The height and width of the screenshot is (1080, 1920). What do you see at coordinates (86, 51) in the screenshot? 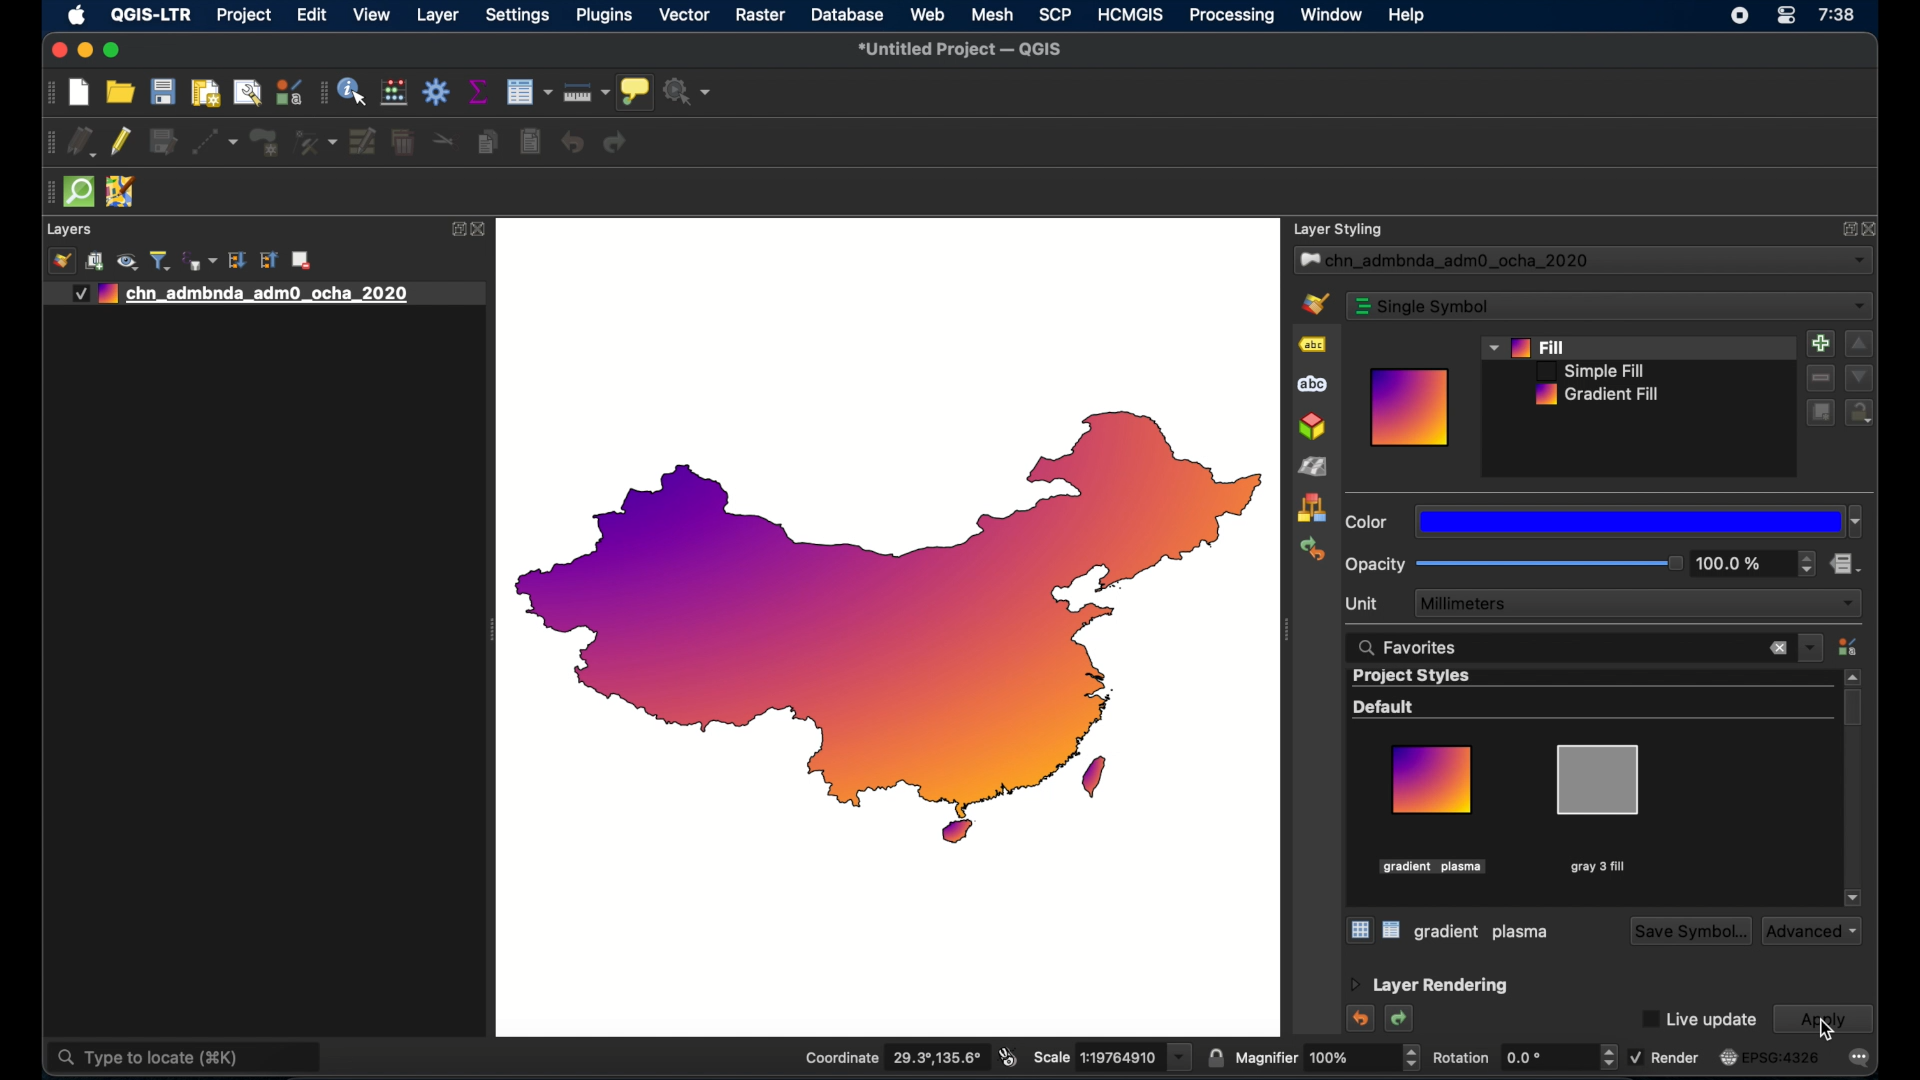
I see `minimize` at bounding box center [86, 51].